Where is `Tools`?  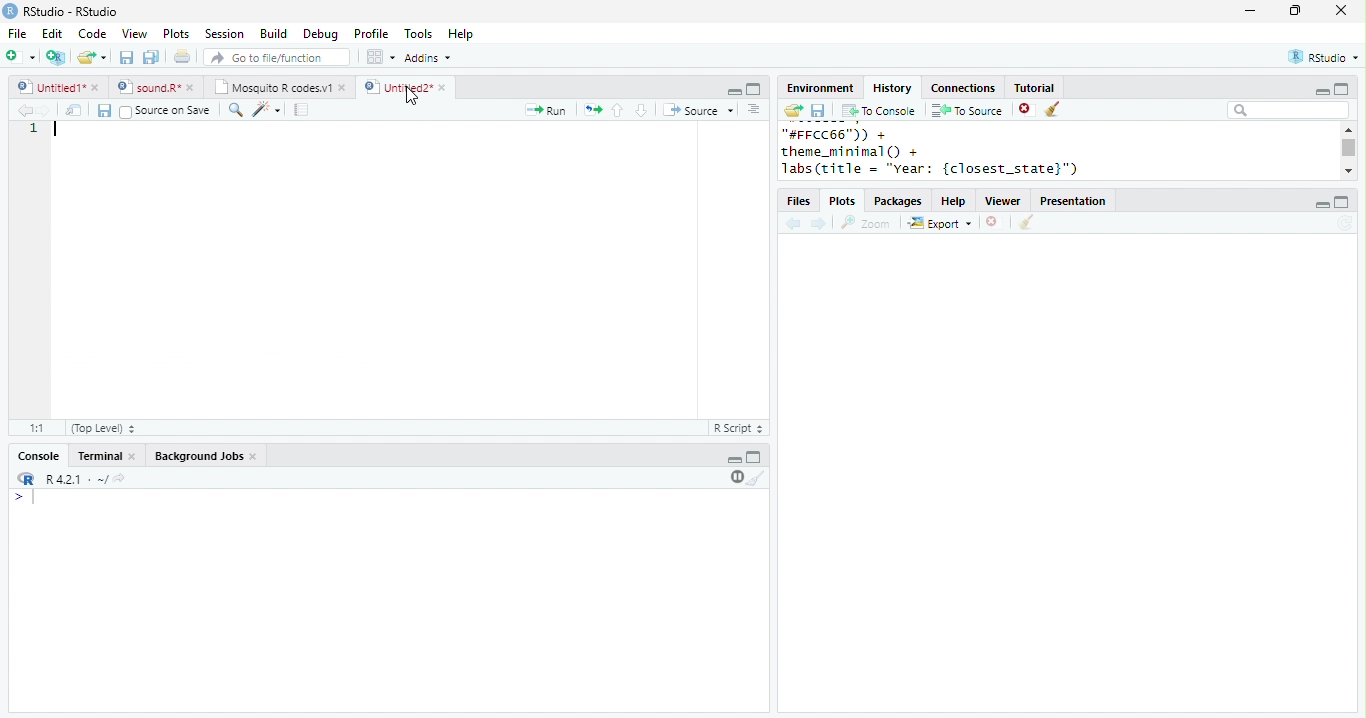
Tools is located at coordinates (419, 34).